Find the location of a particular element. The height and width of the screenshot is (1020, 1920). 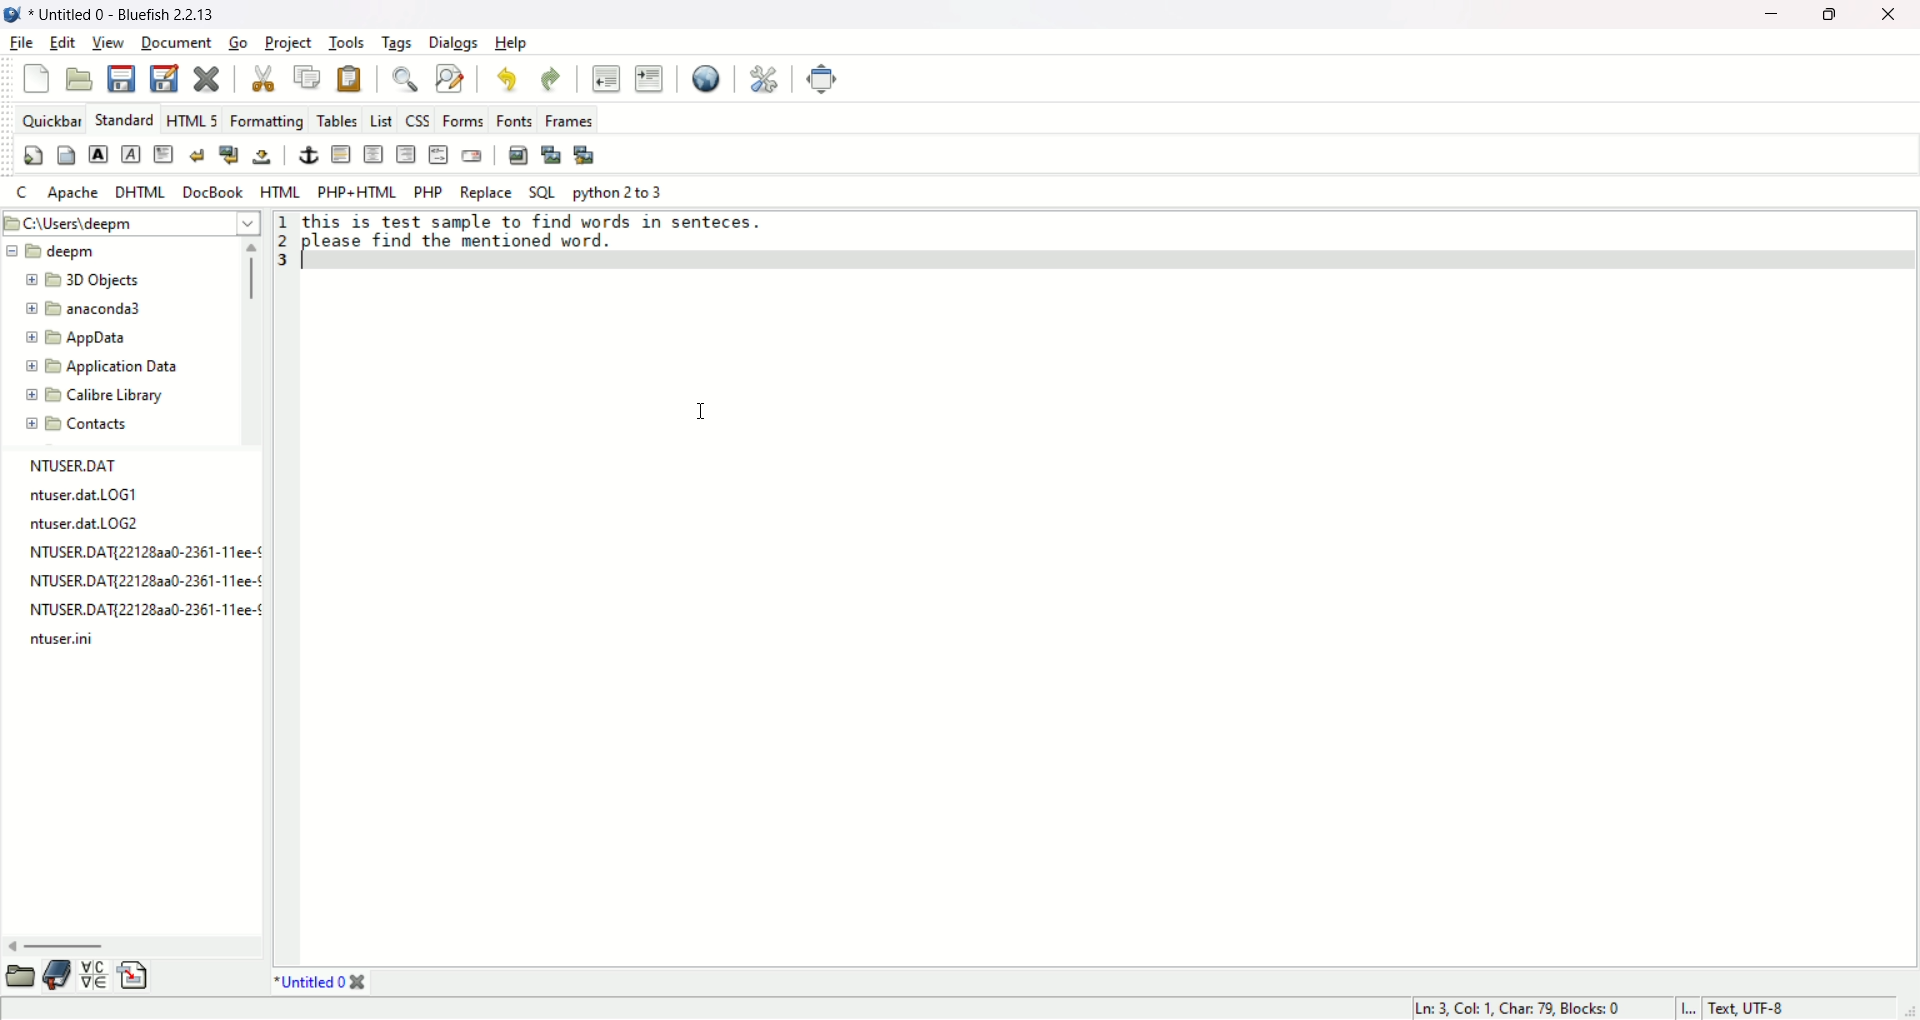

go is located at coordinates (235, 42).